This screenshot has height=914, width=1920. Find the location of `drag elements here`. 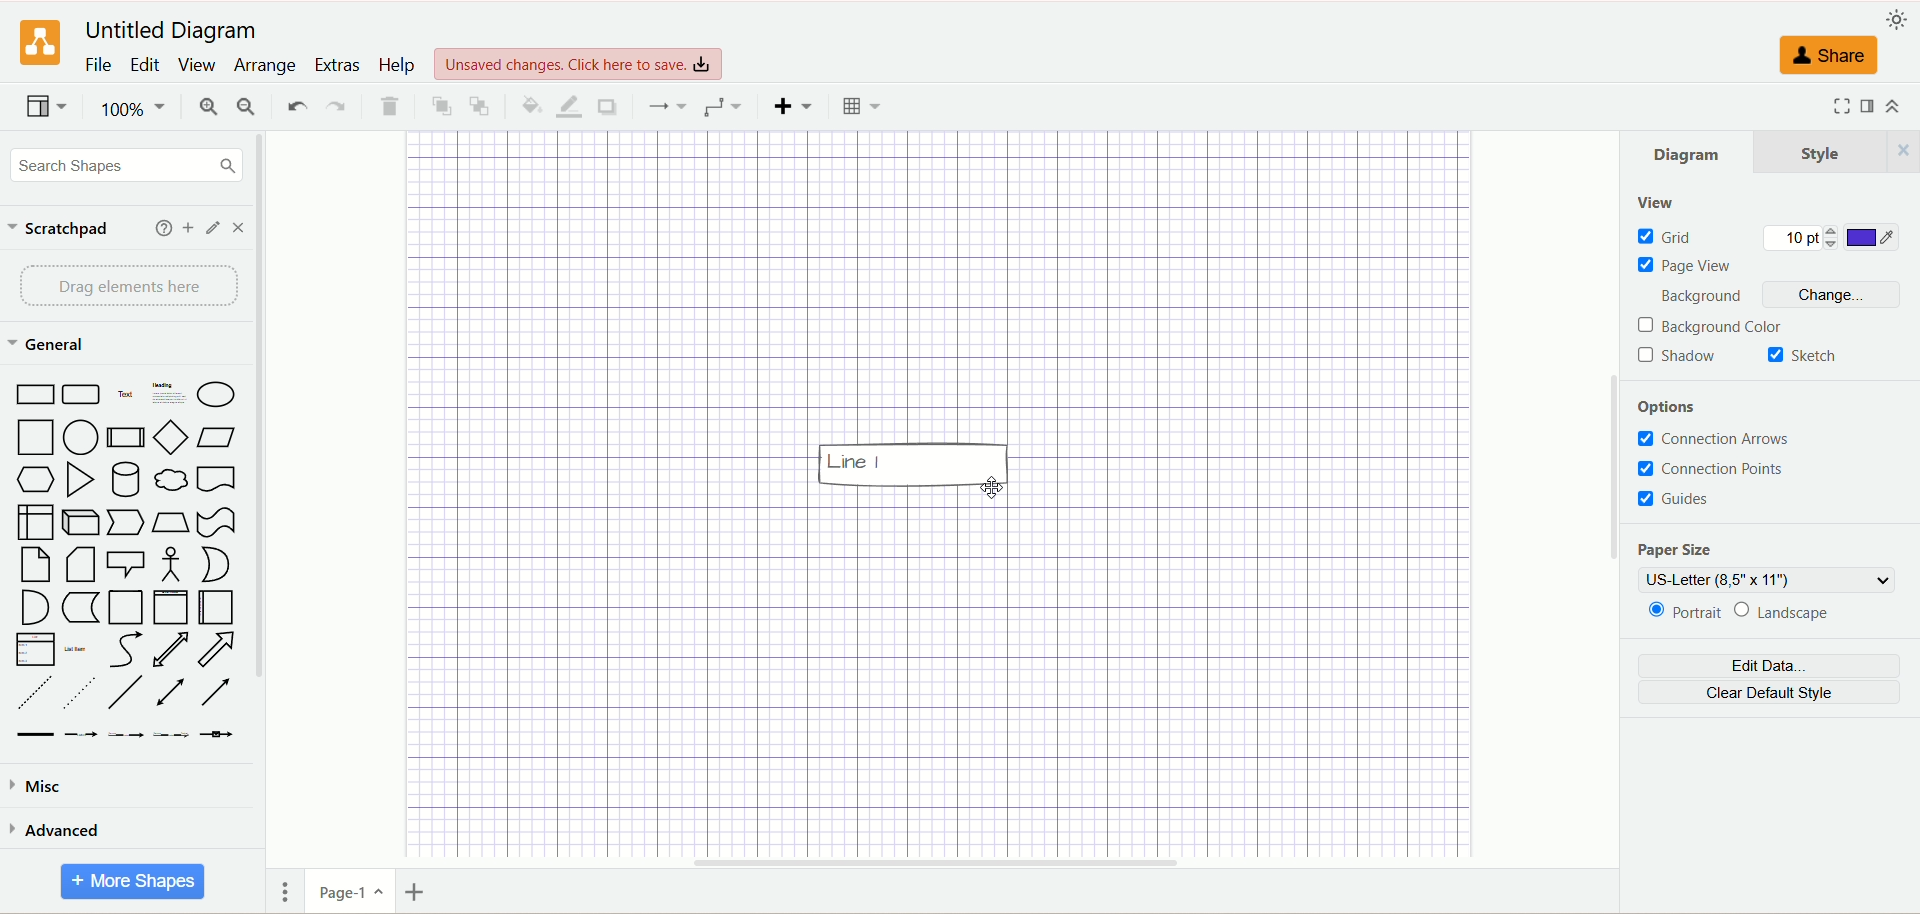

drag elements here is located at coordinates (122, 285).